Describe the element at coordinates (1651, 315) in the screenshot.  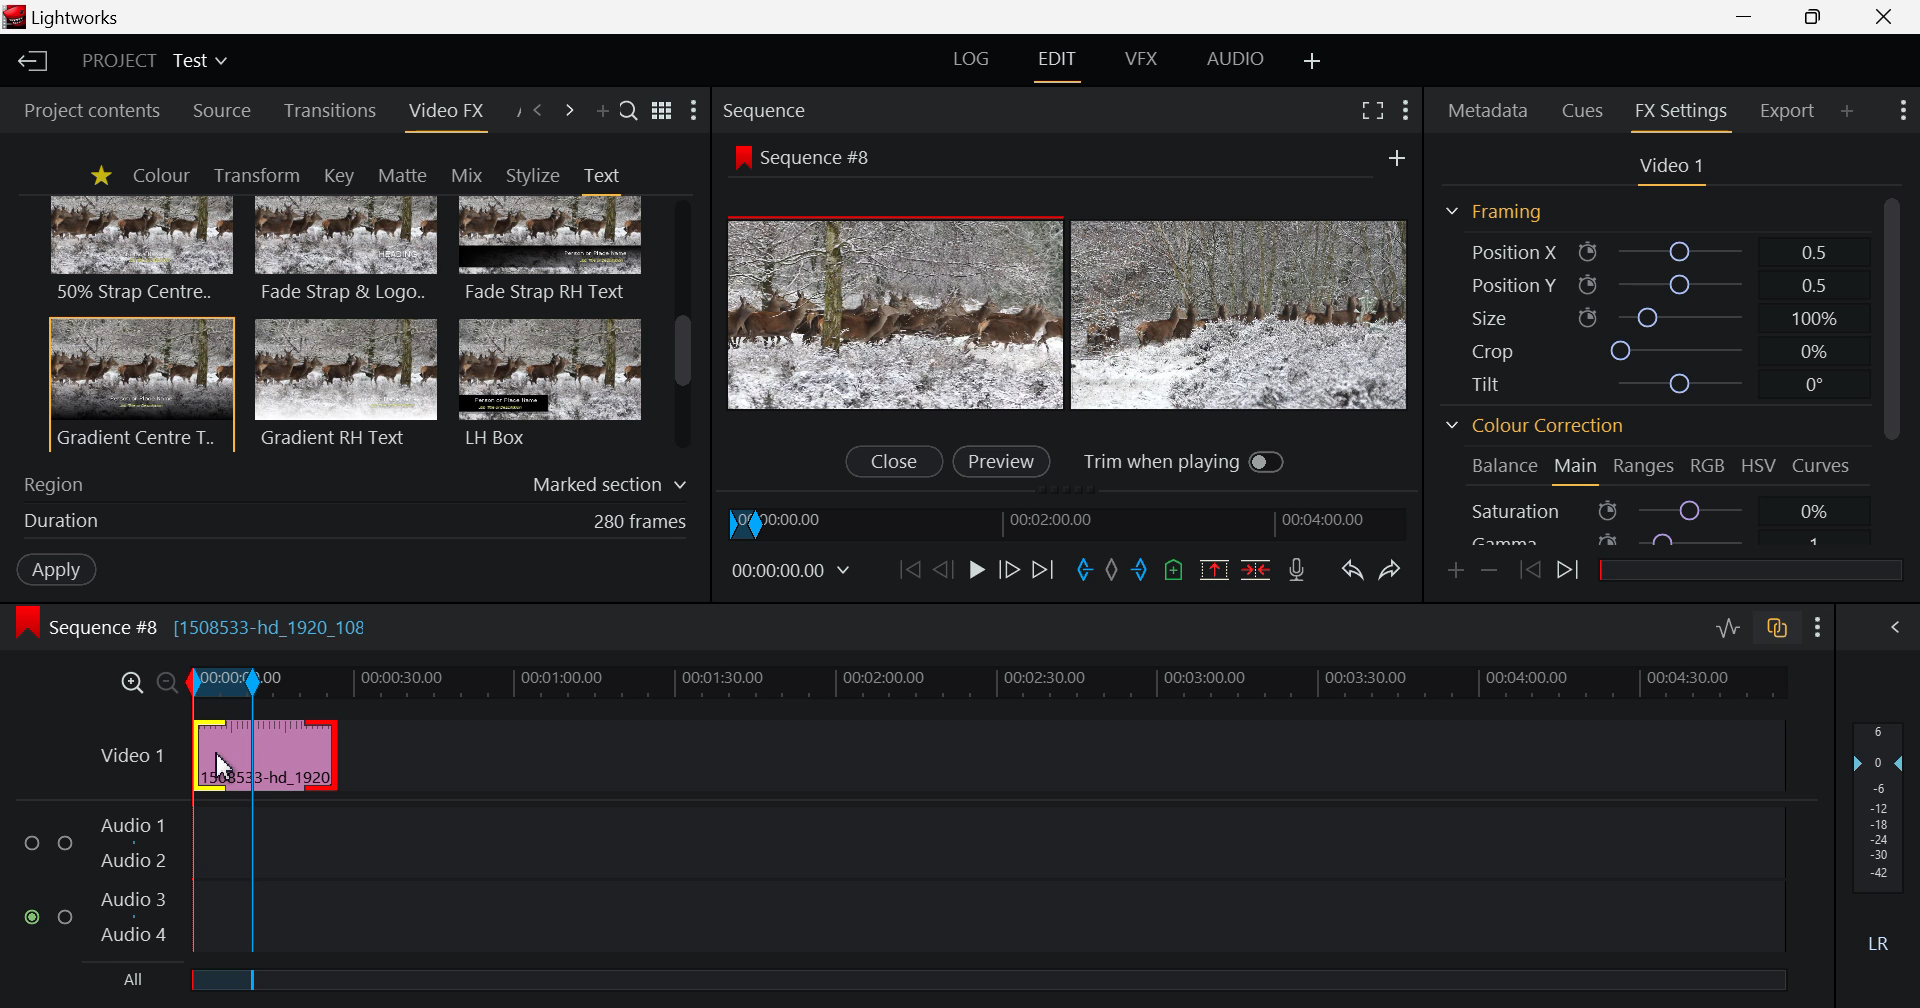
I see `Size` at that location.